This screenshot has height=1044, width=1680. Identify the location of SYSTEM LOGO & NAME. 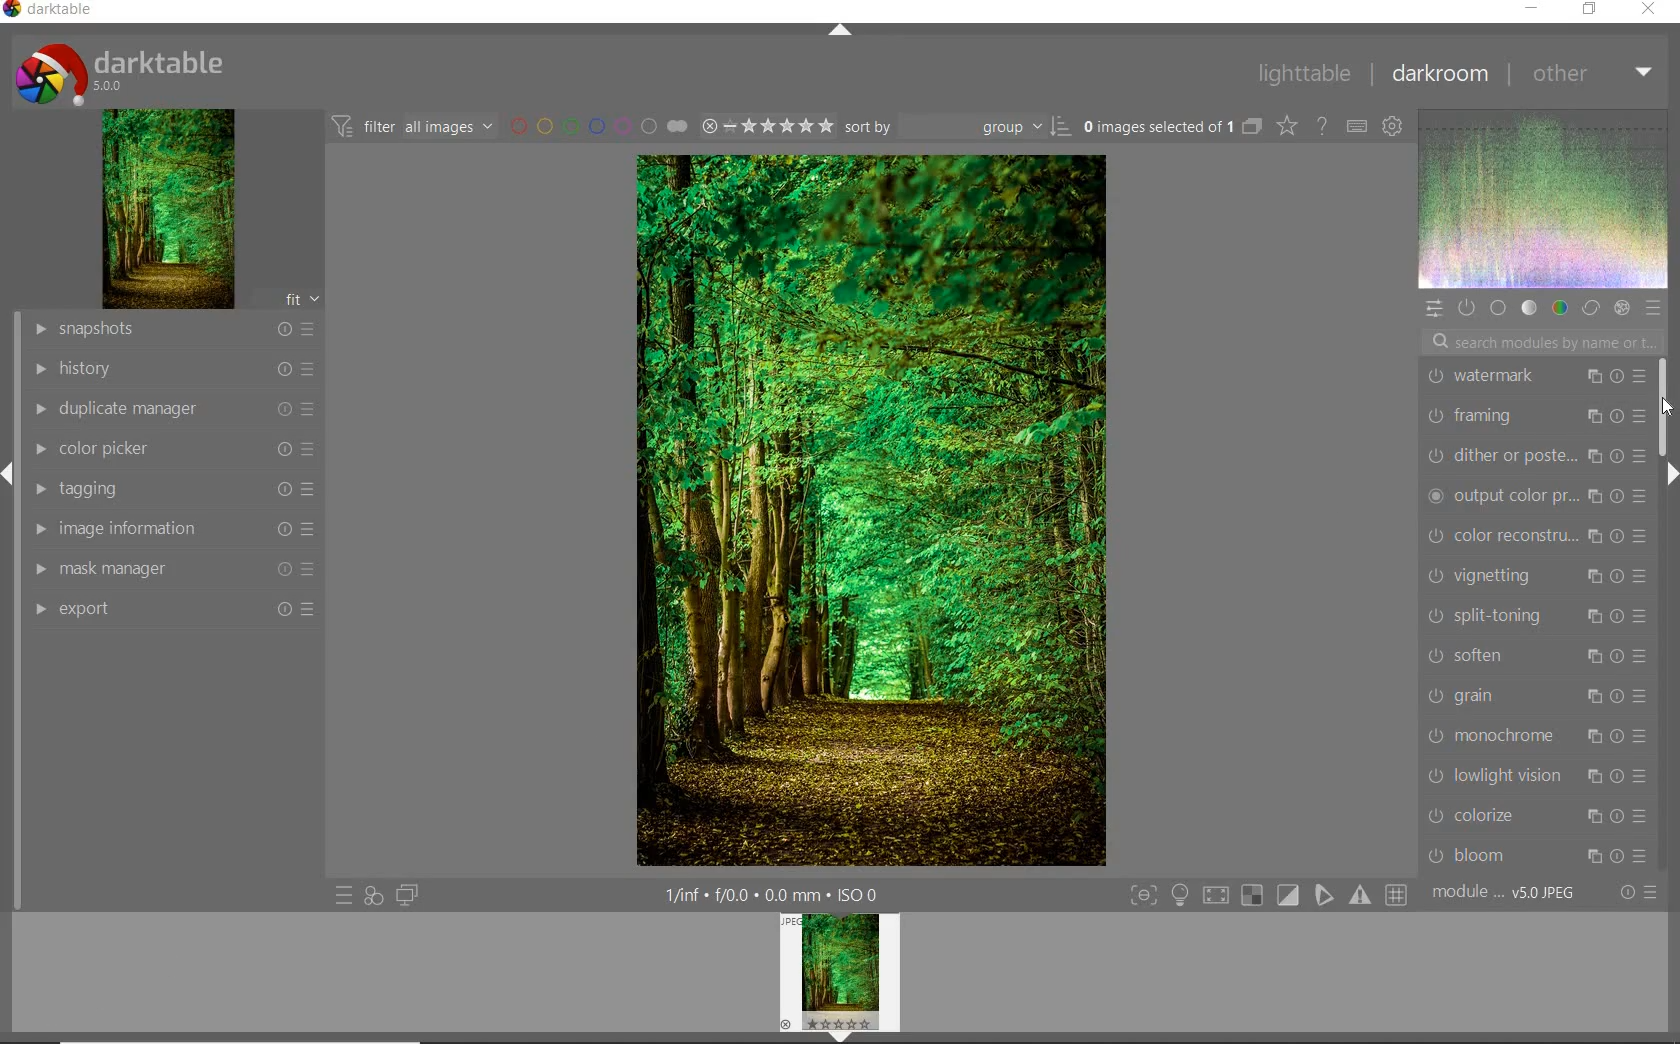
(121, 71).